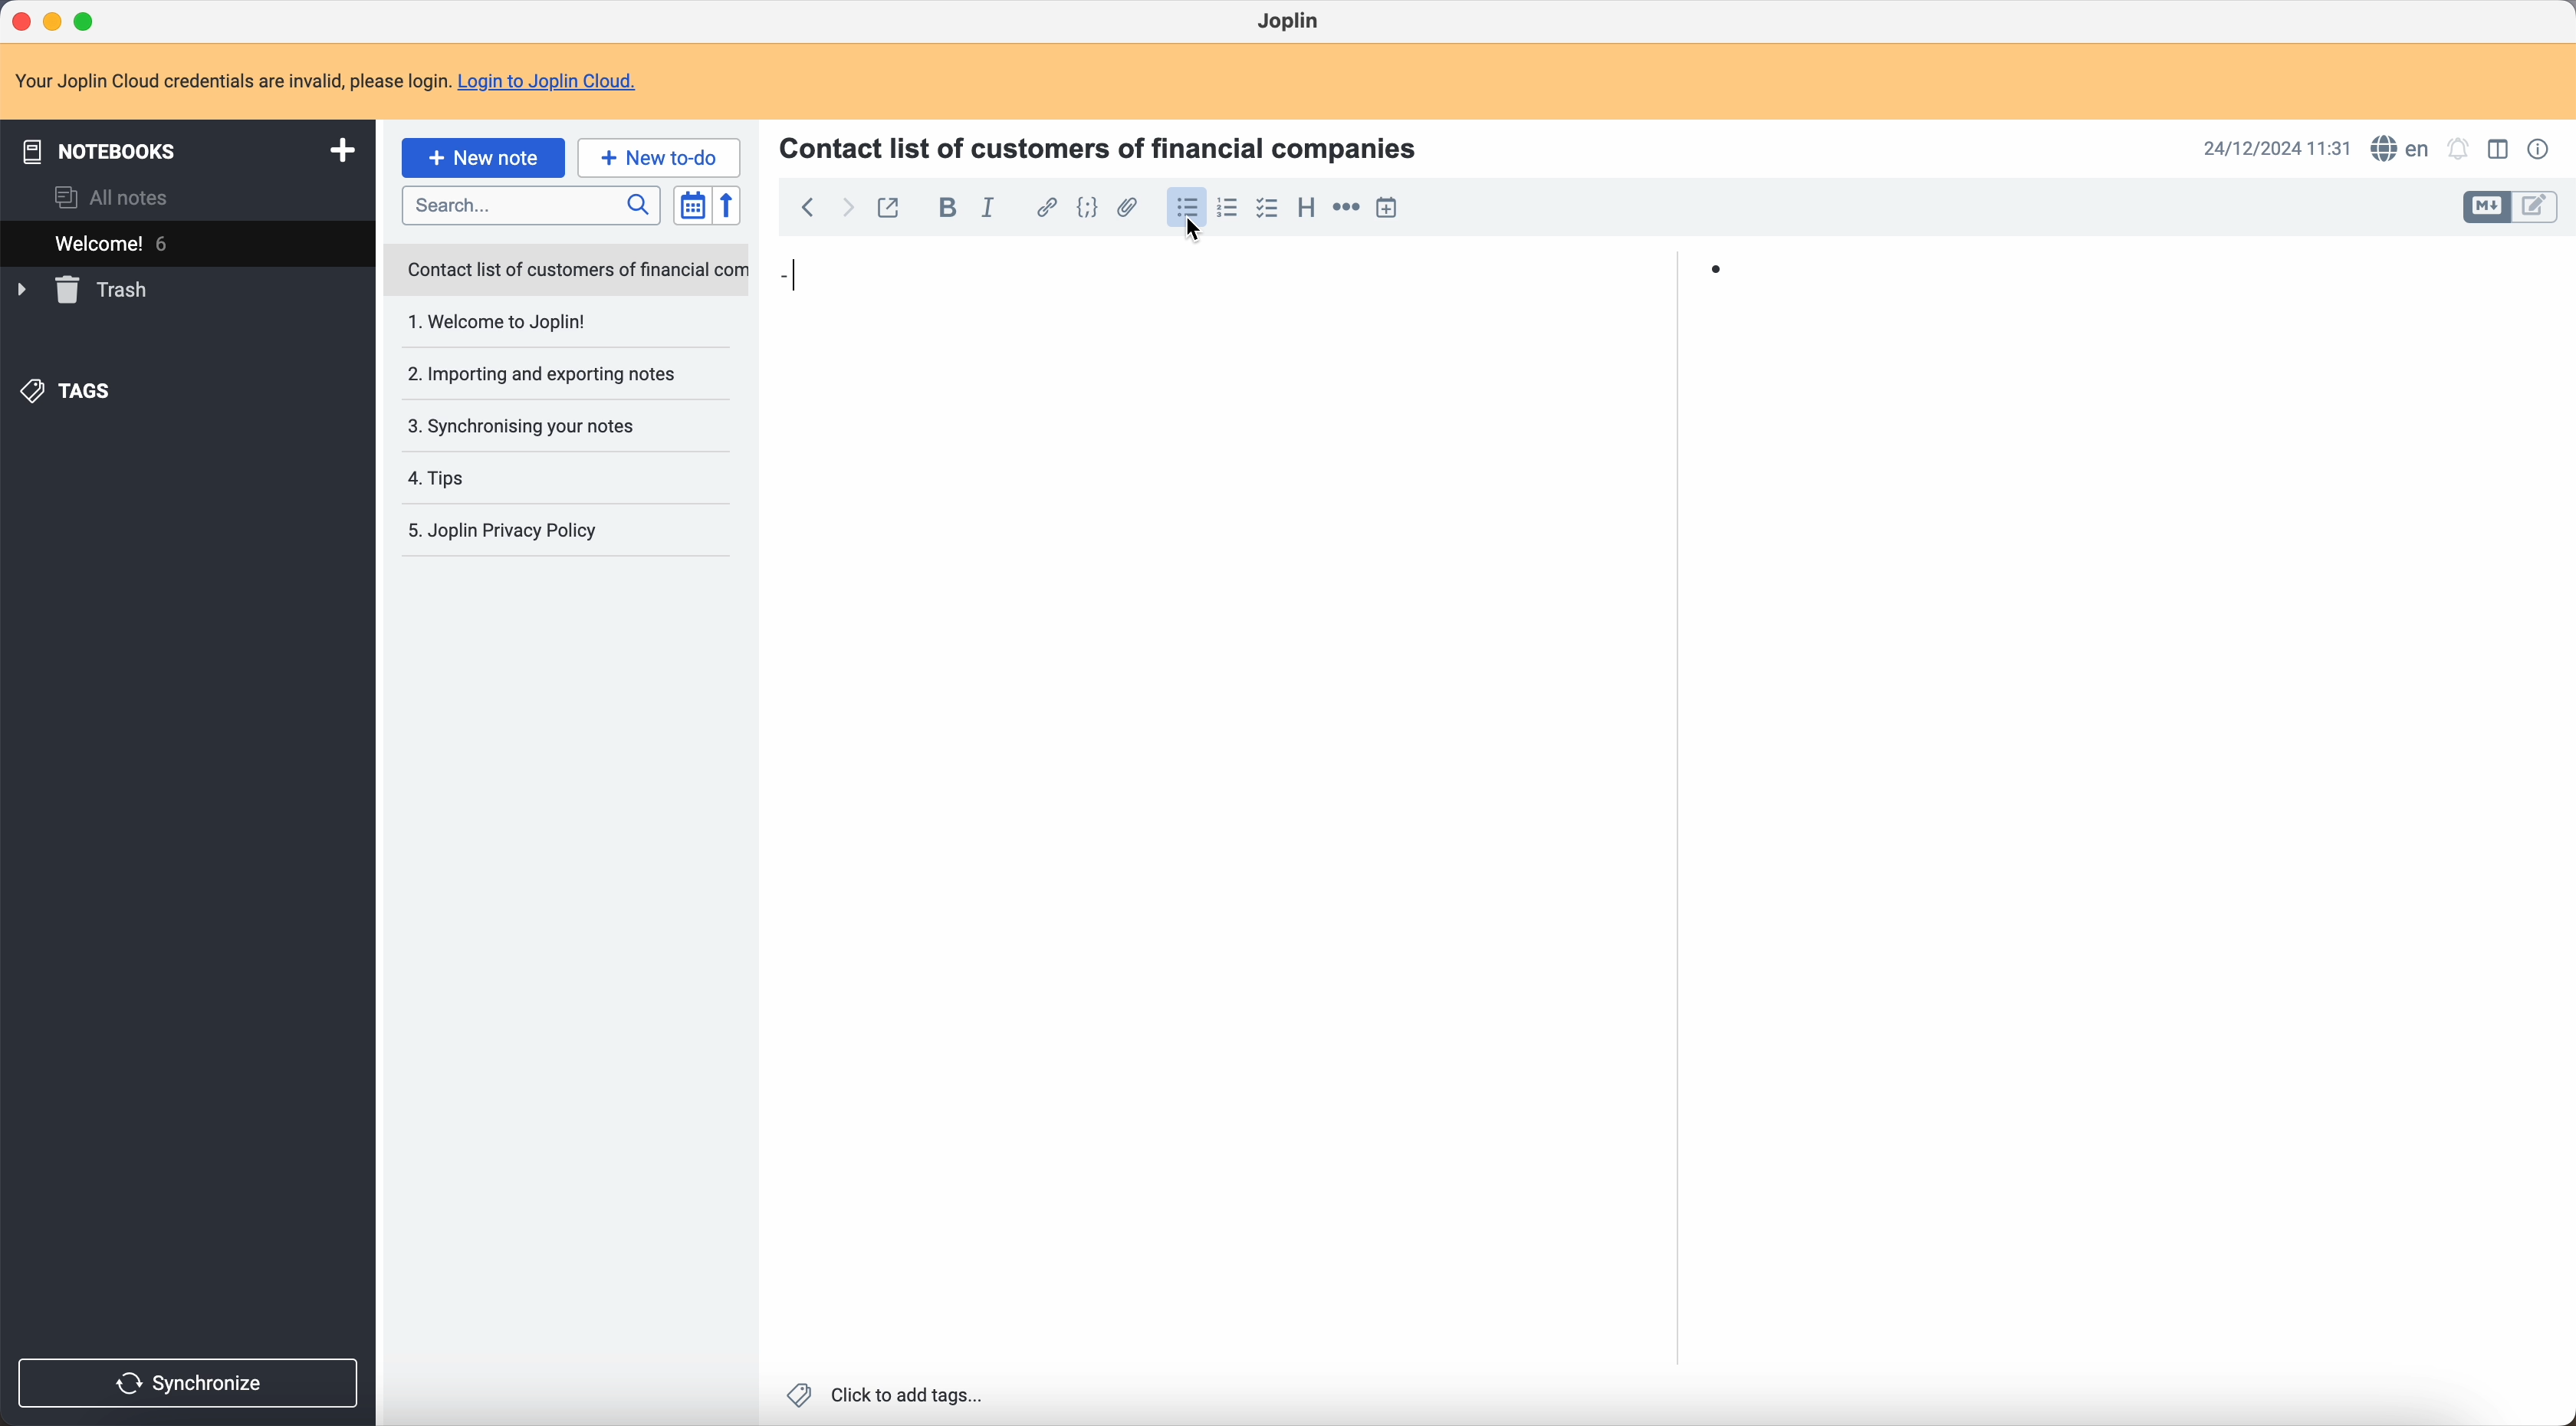 This screenshot has height=1426, width=2576. Describe the element at coordinates (544, 323) in the screenshot. I see `1. Welcome to joplin!` at that location.